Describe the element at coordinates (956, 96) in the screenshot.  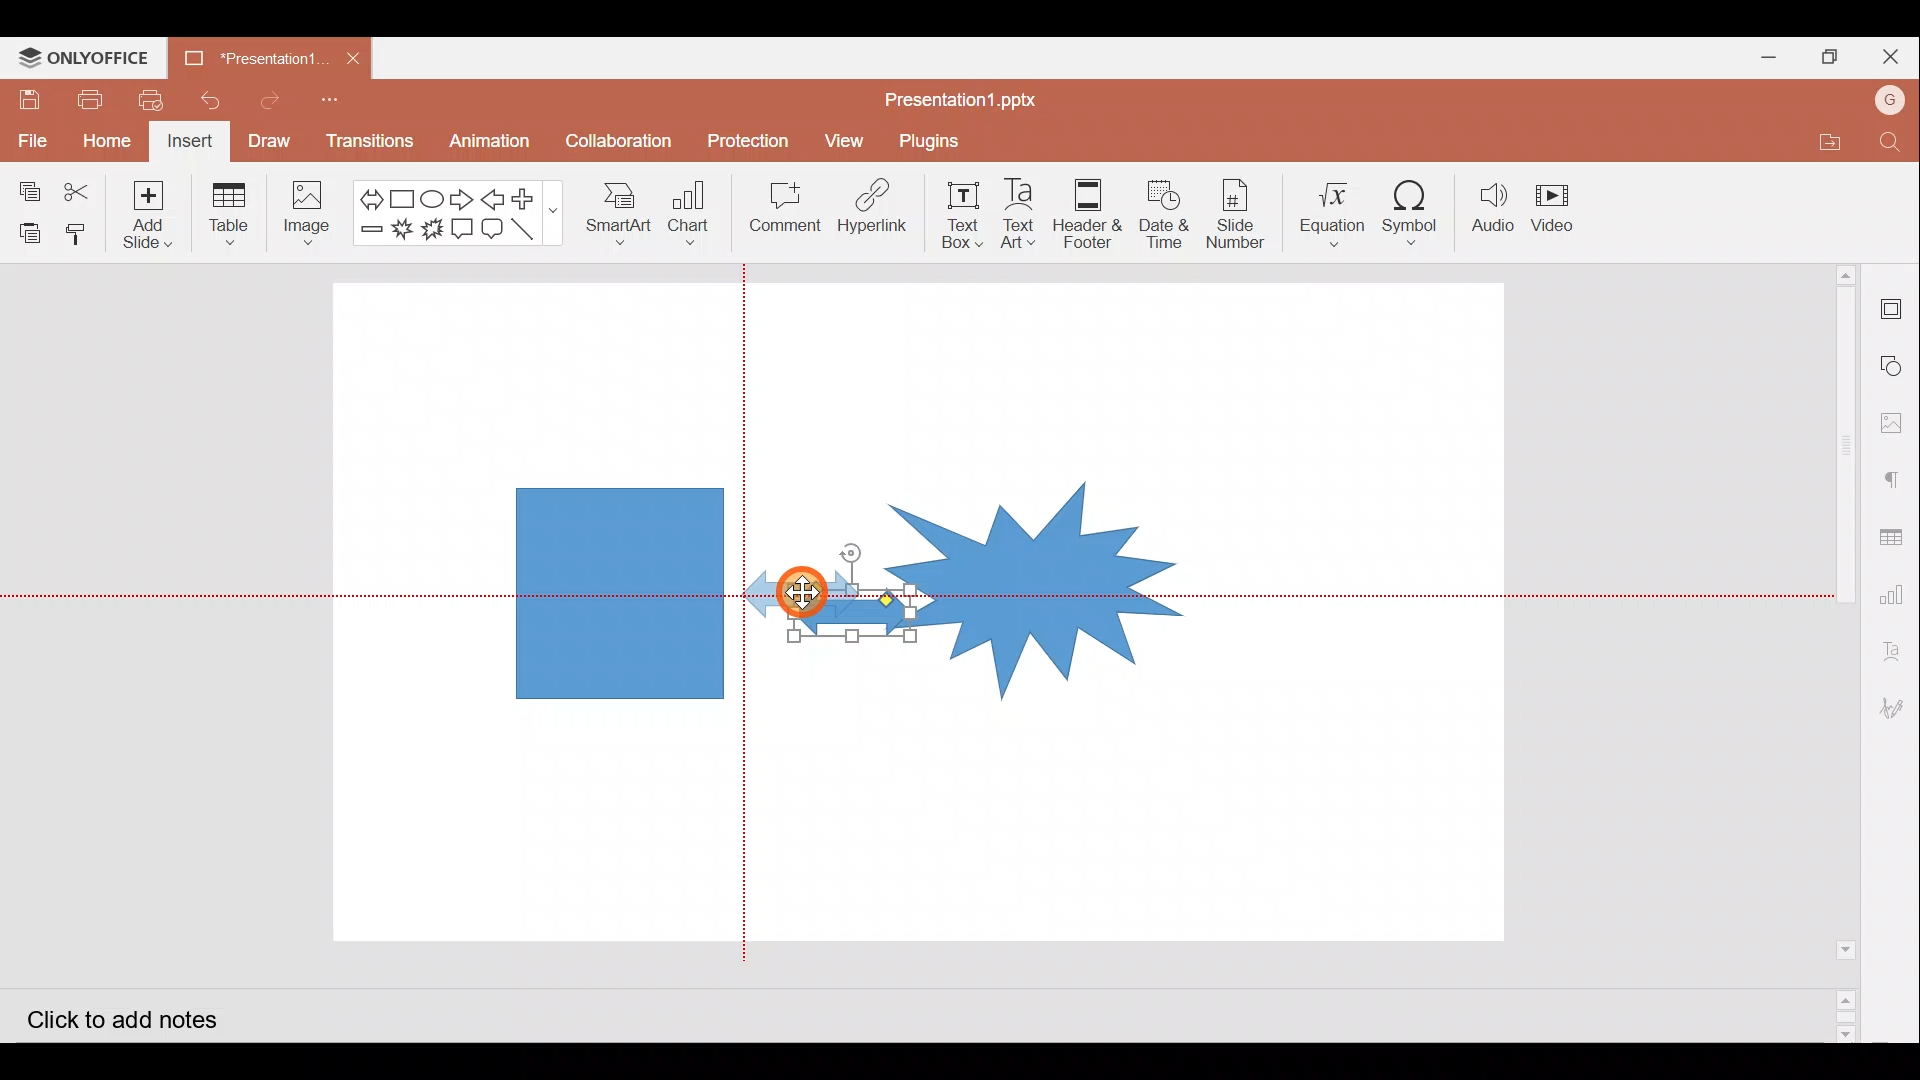
I see `Presentation1.pptx` at that location.